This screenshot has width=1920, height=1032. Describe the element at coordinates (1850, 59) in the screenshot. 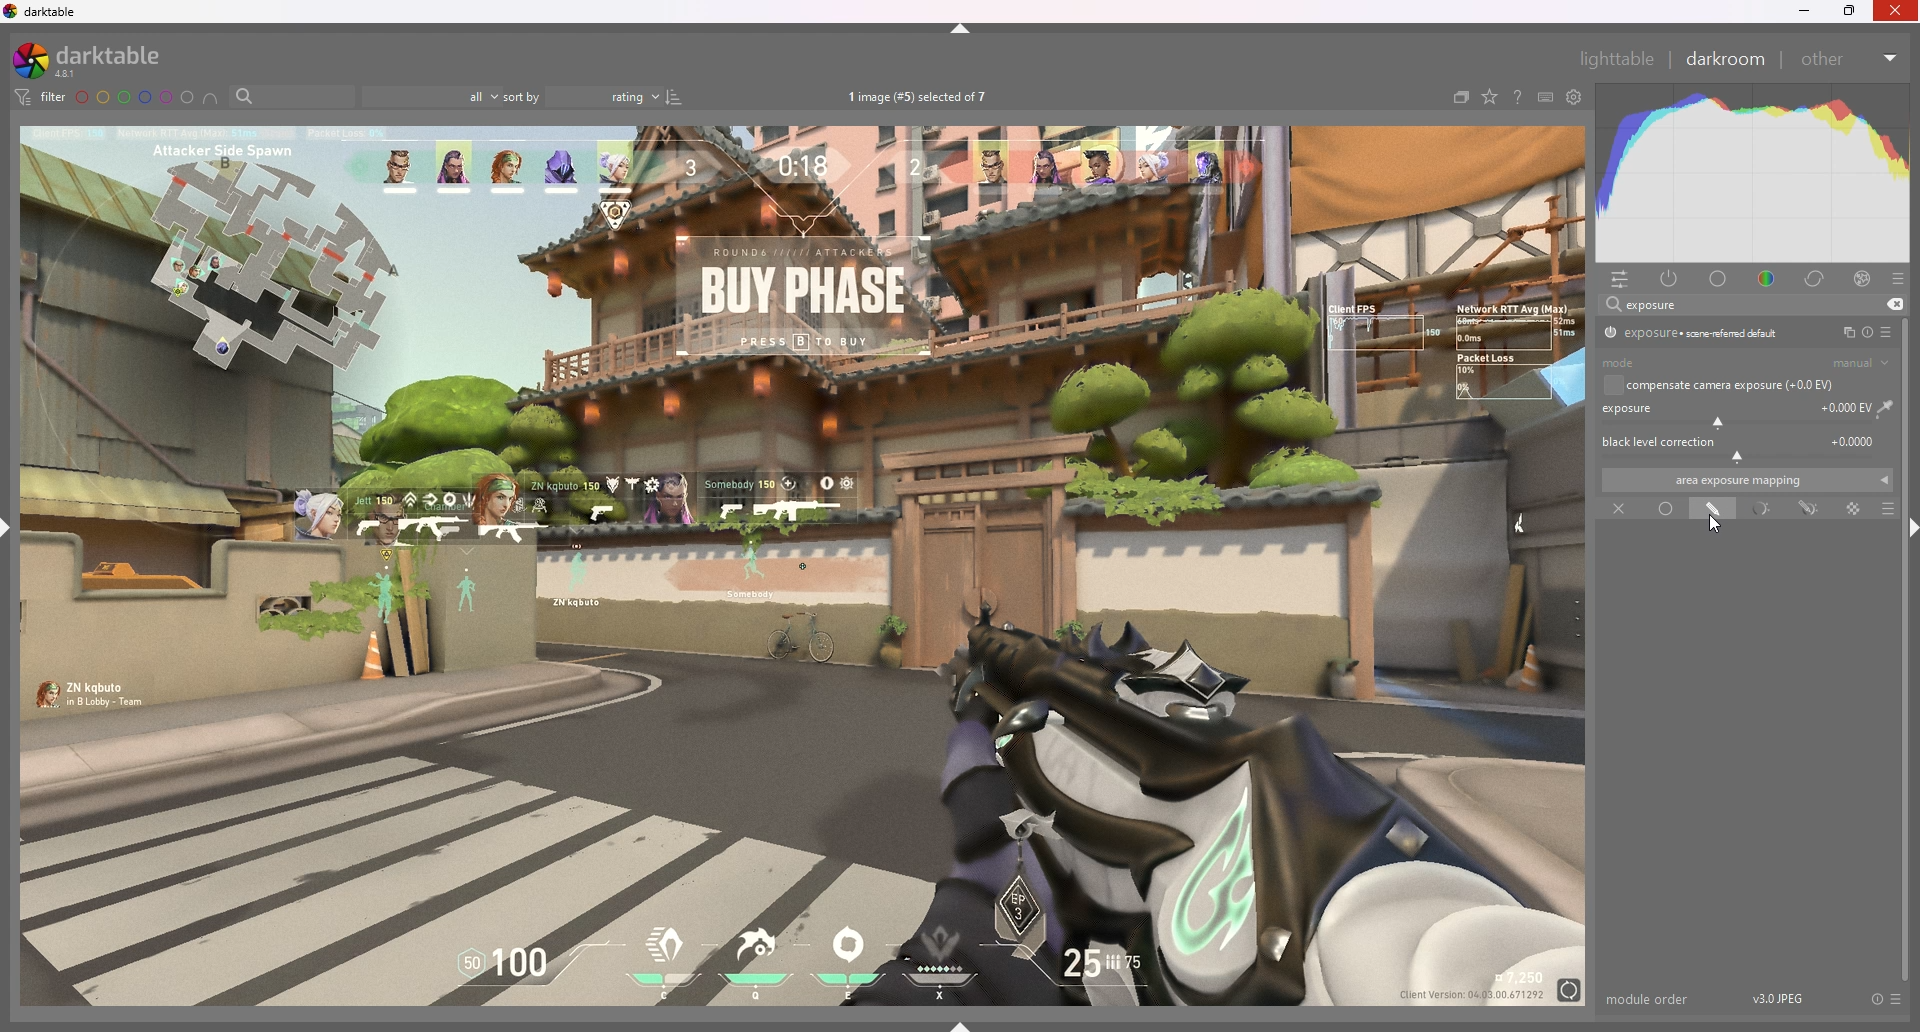

I see `other` at that location.